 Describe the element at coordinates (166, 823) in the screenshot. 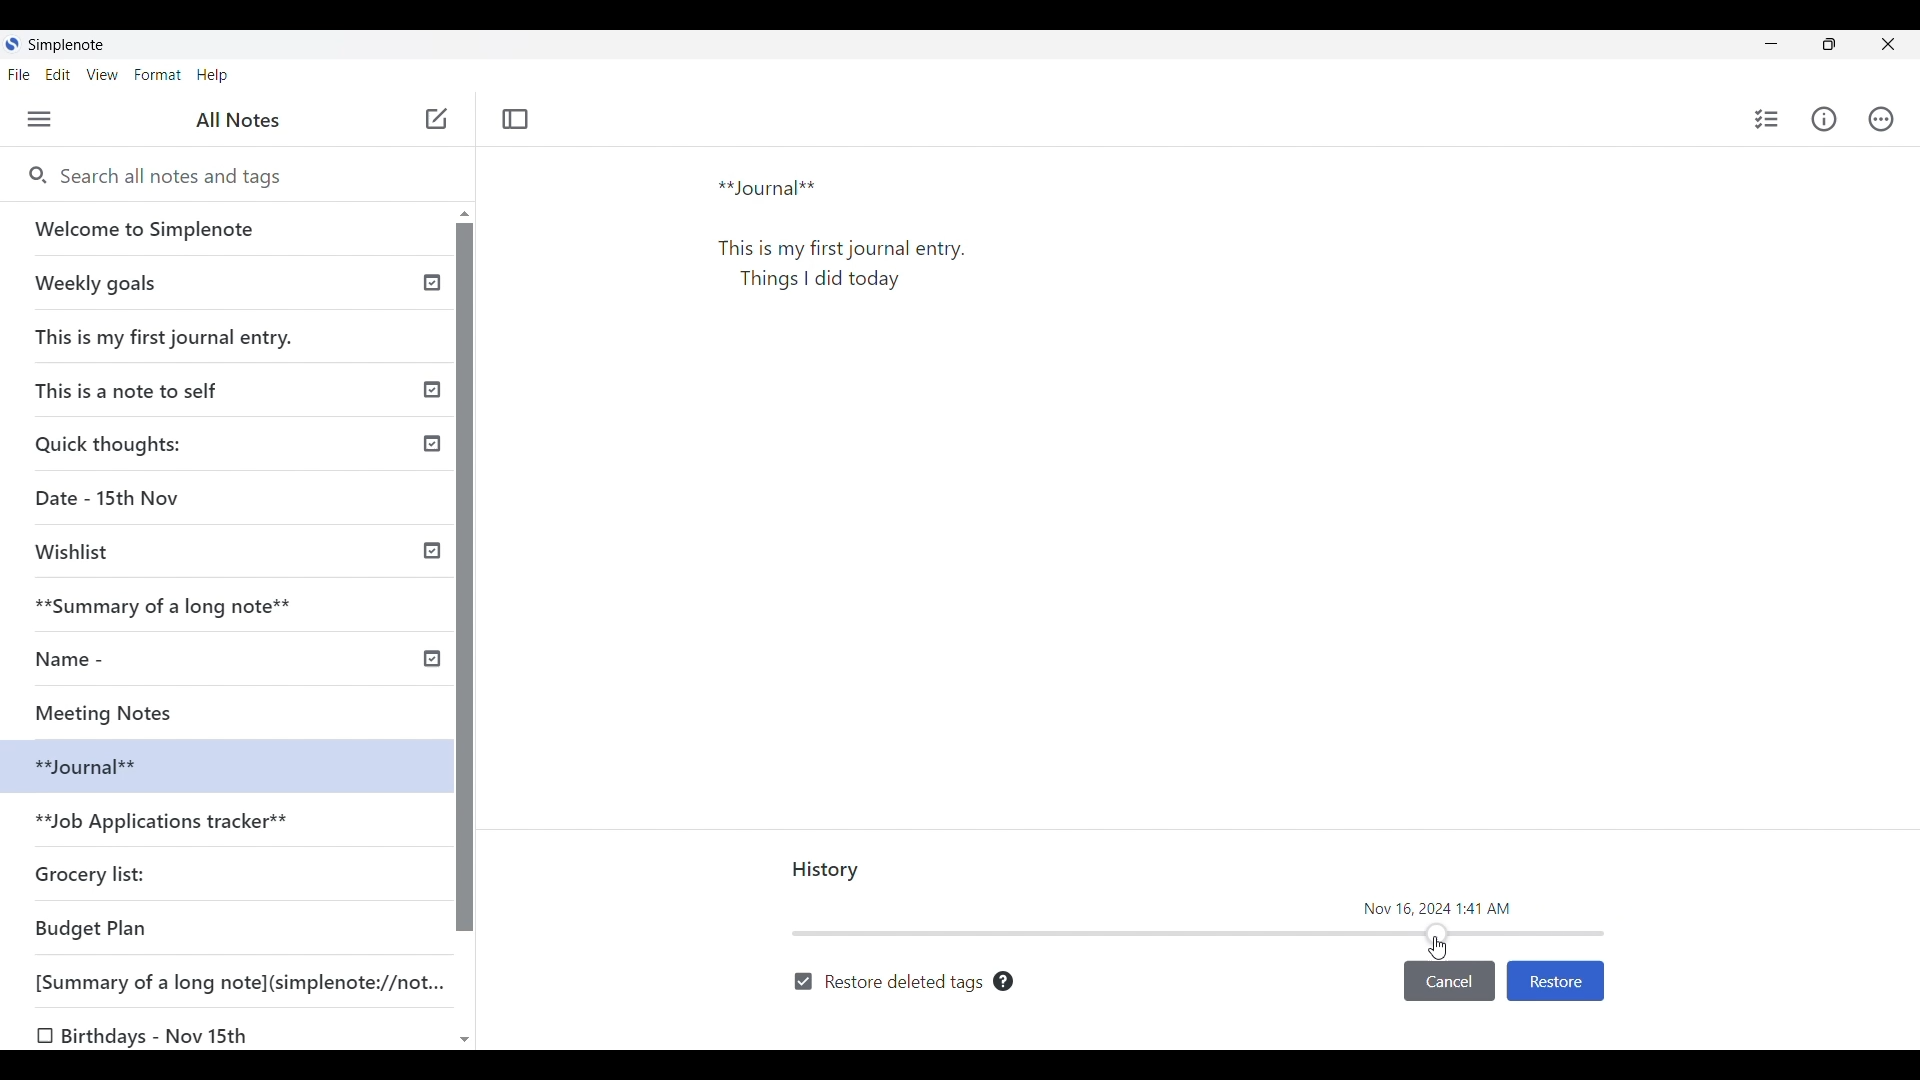

I see `**Job Applications tracker**` at that location.